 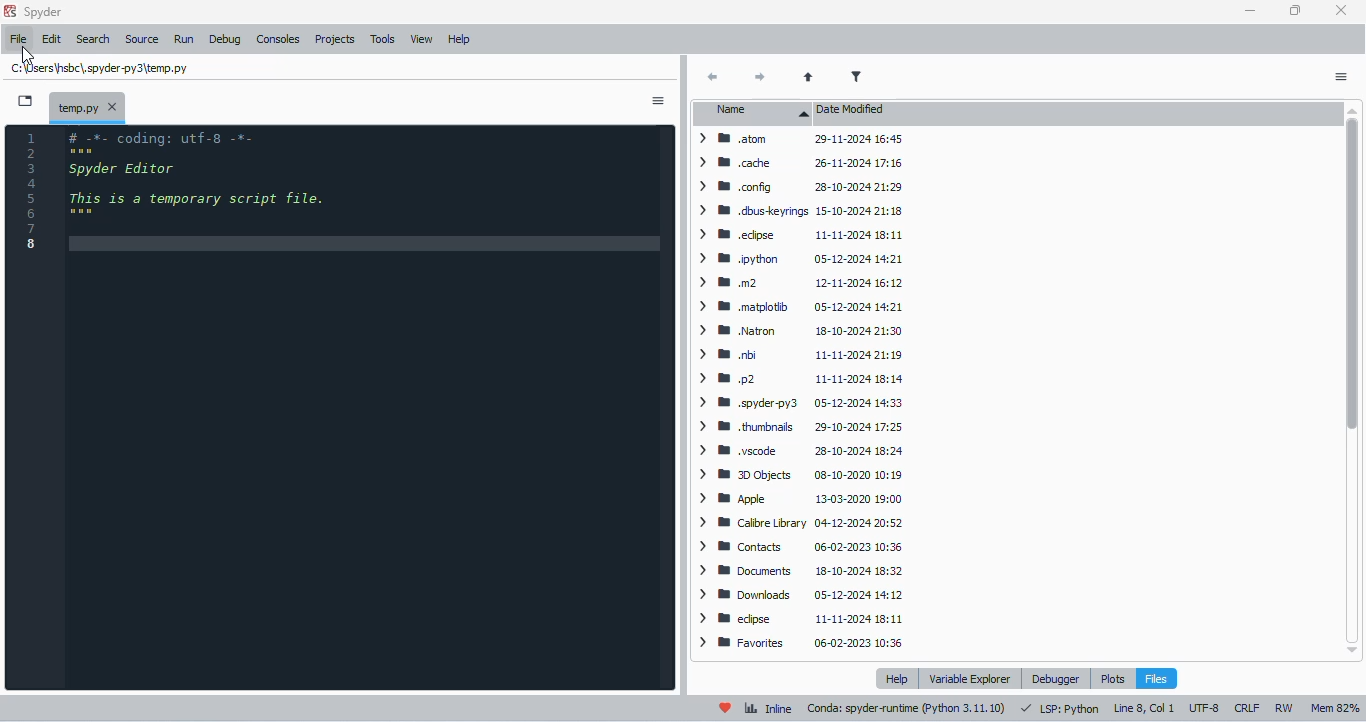 What do you see at coordinates (713, 77) in the screenshot?
I see `back` at bounding box center [713, 77].